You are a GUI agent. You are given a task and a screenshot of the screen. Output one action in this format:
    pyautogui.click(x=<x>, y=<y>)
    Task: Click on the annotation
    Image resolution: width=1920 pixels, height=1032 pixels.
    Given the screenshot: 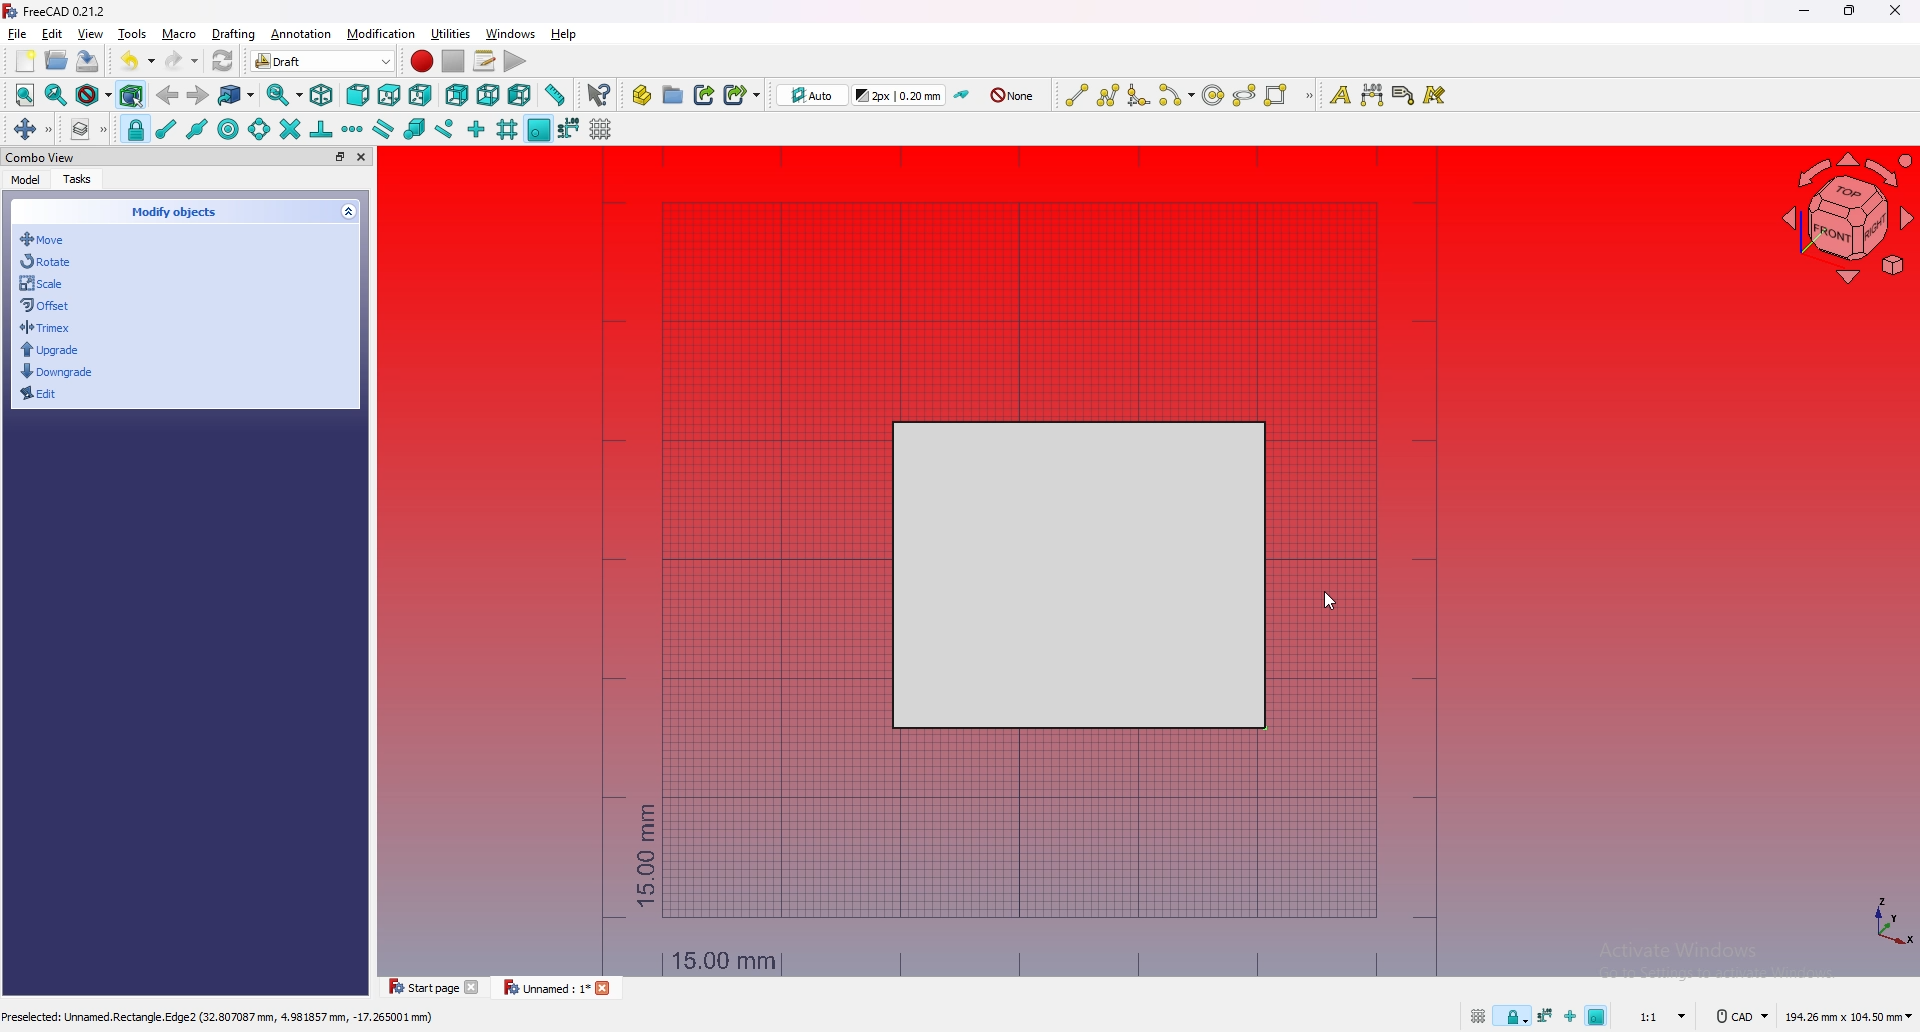 What is the action you would take?
    pyautogui.click(x=302, y=34)
    